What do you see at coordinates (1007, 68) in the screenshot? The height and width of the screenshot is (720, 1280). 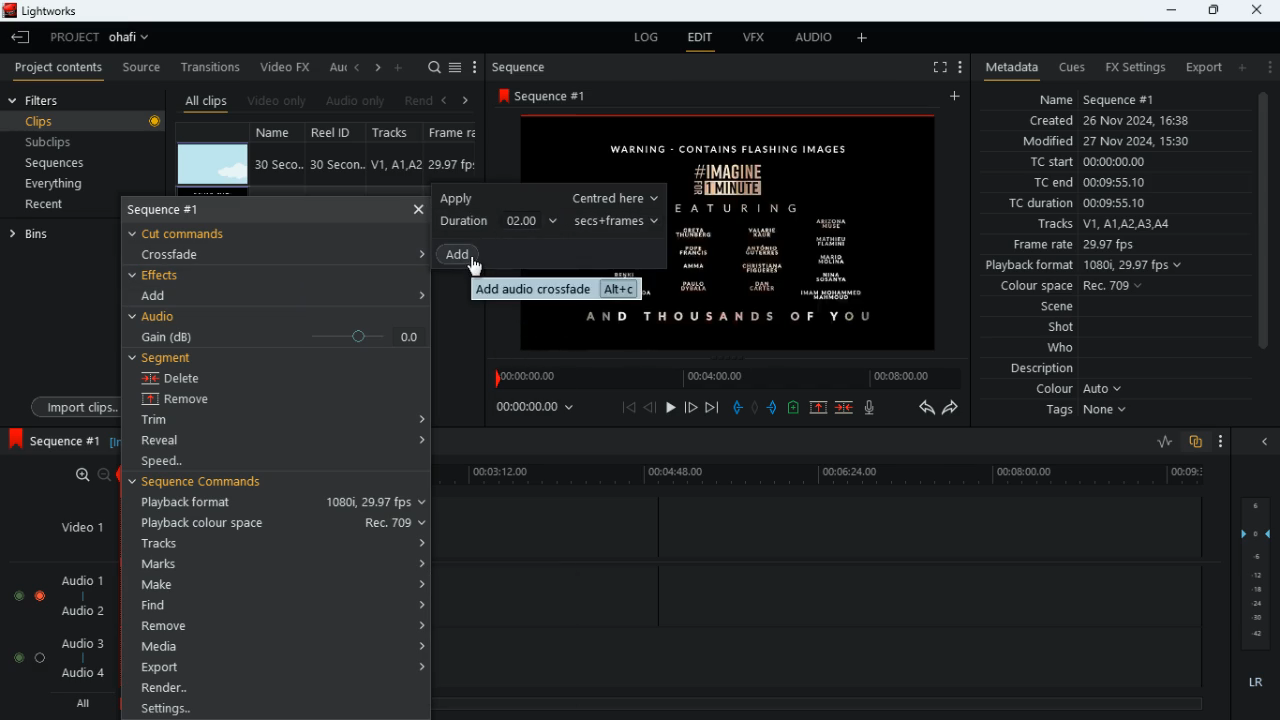 I see `metadata` at bounding box center [1007, 68].